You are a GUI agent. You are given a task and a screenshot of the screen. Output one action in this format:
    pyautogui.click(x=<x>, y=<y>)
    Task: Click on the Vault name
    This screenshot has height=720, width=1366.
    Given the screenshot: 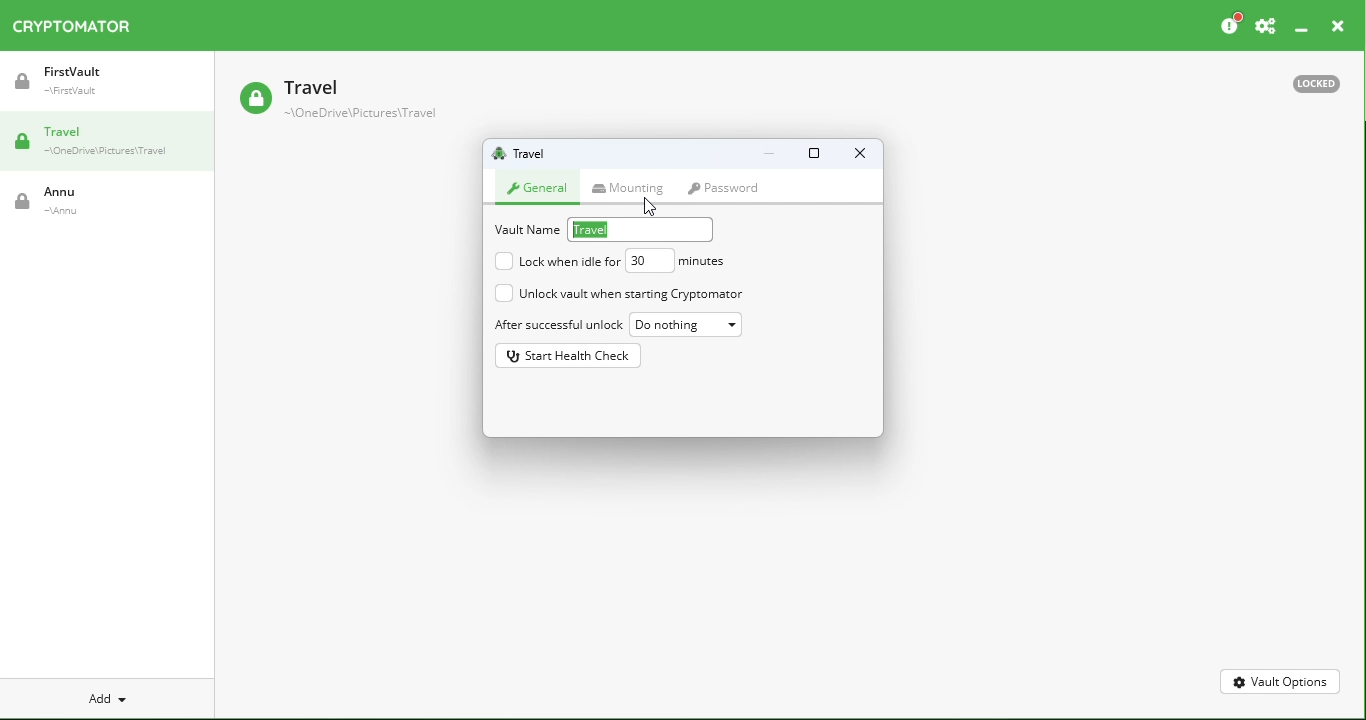 What is the action you would take?
    pyautogui.click(x=524, y=153)
    